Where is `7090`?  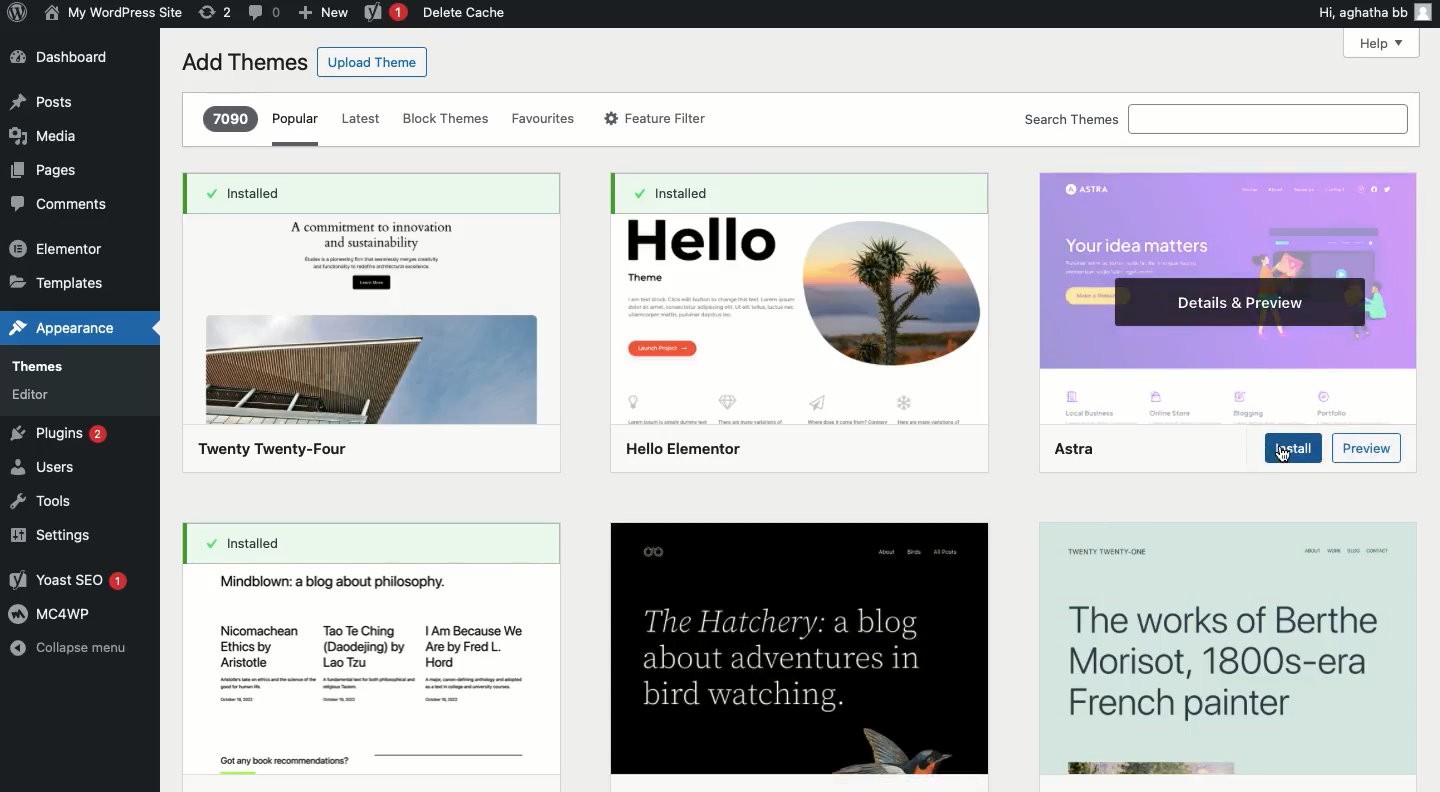 7090 is located at coordinates (230, 119).